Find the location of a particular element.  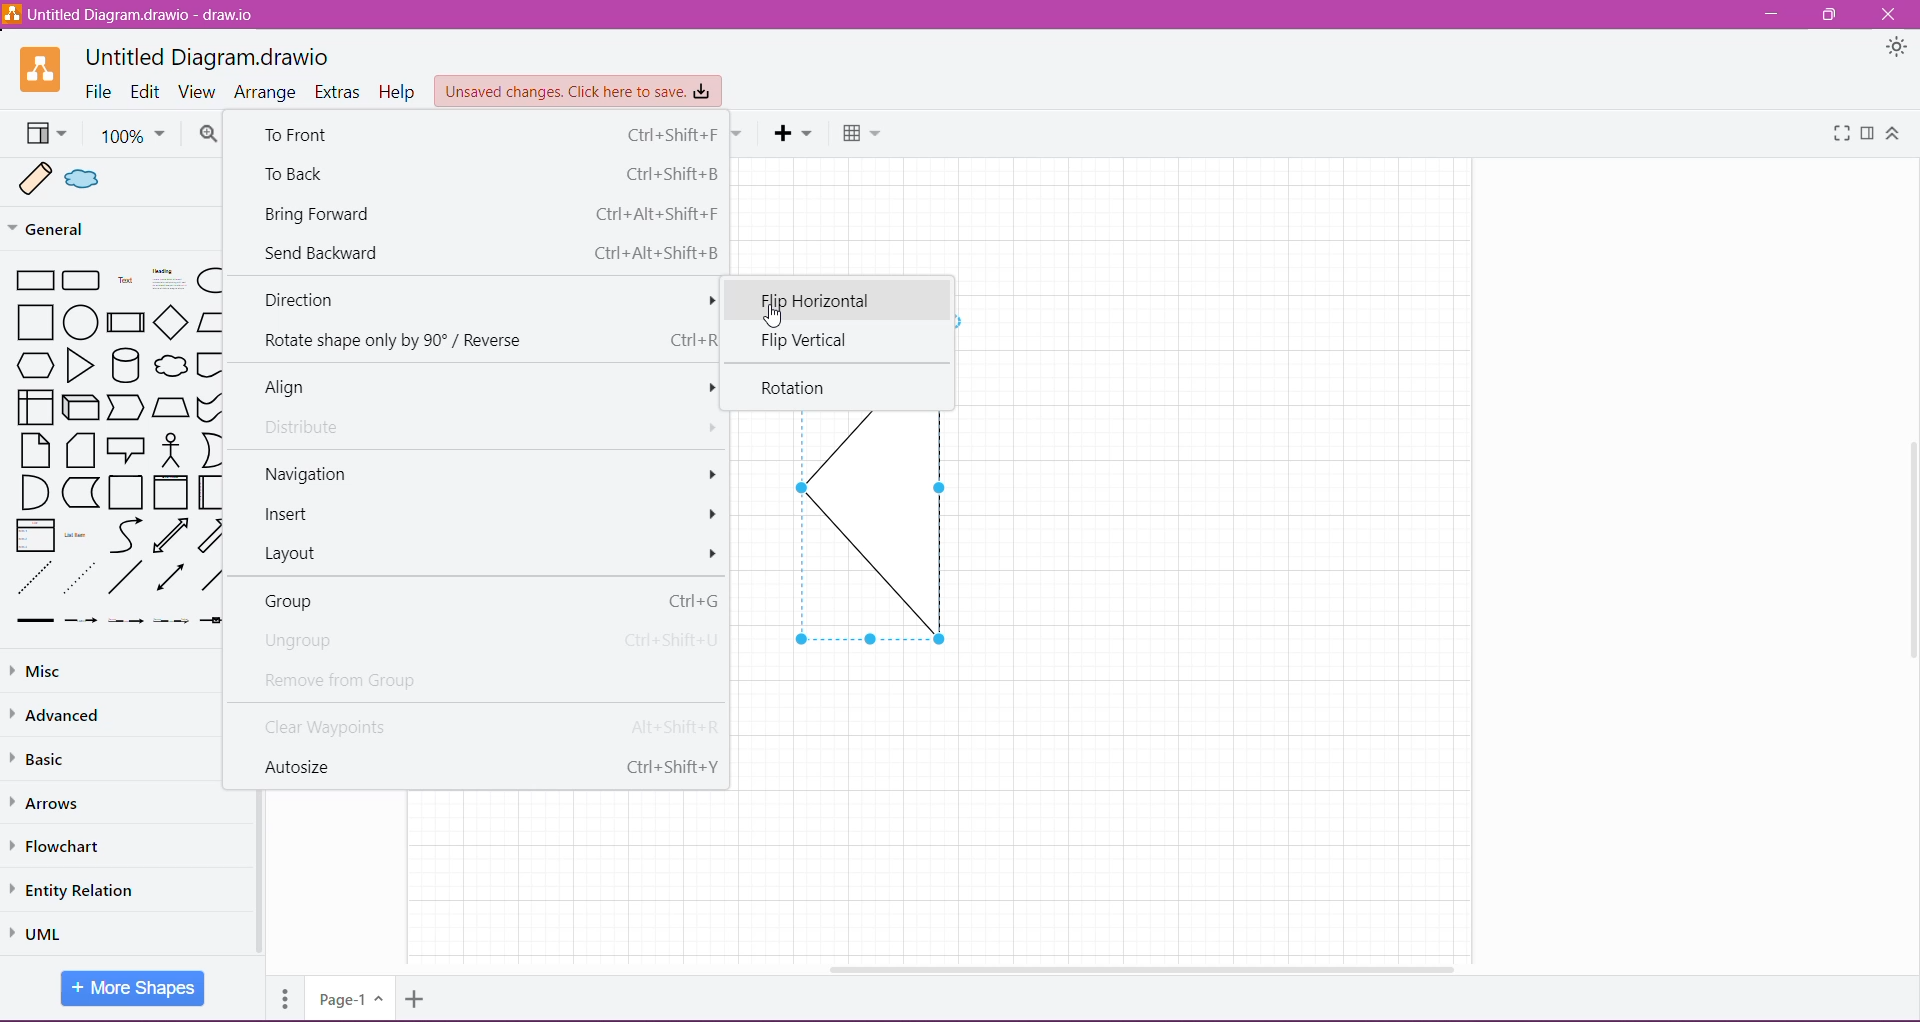

Autosize Ctrl+Shift+Y is located at coordinates (492, 770).